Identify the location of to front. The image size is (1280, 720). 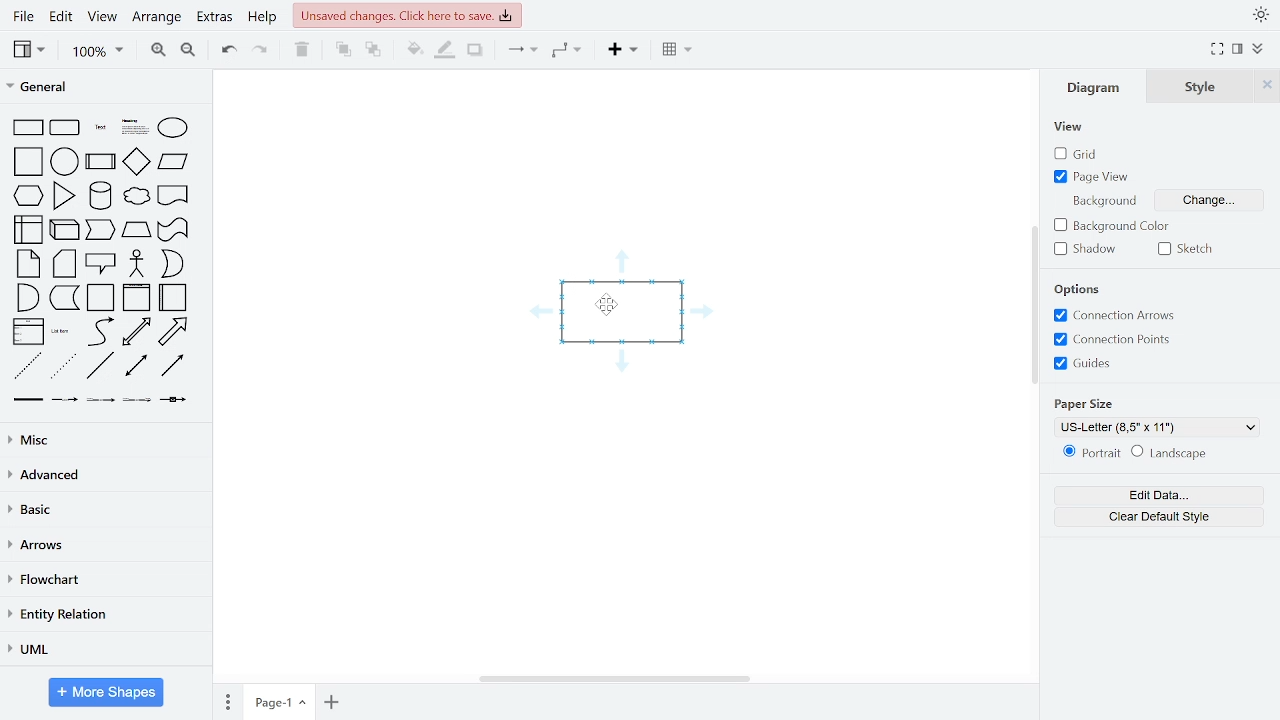
(342, 49).